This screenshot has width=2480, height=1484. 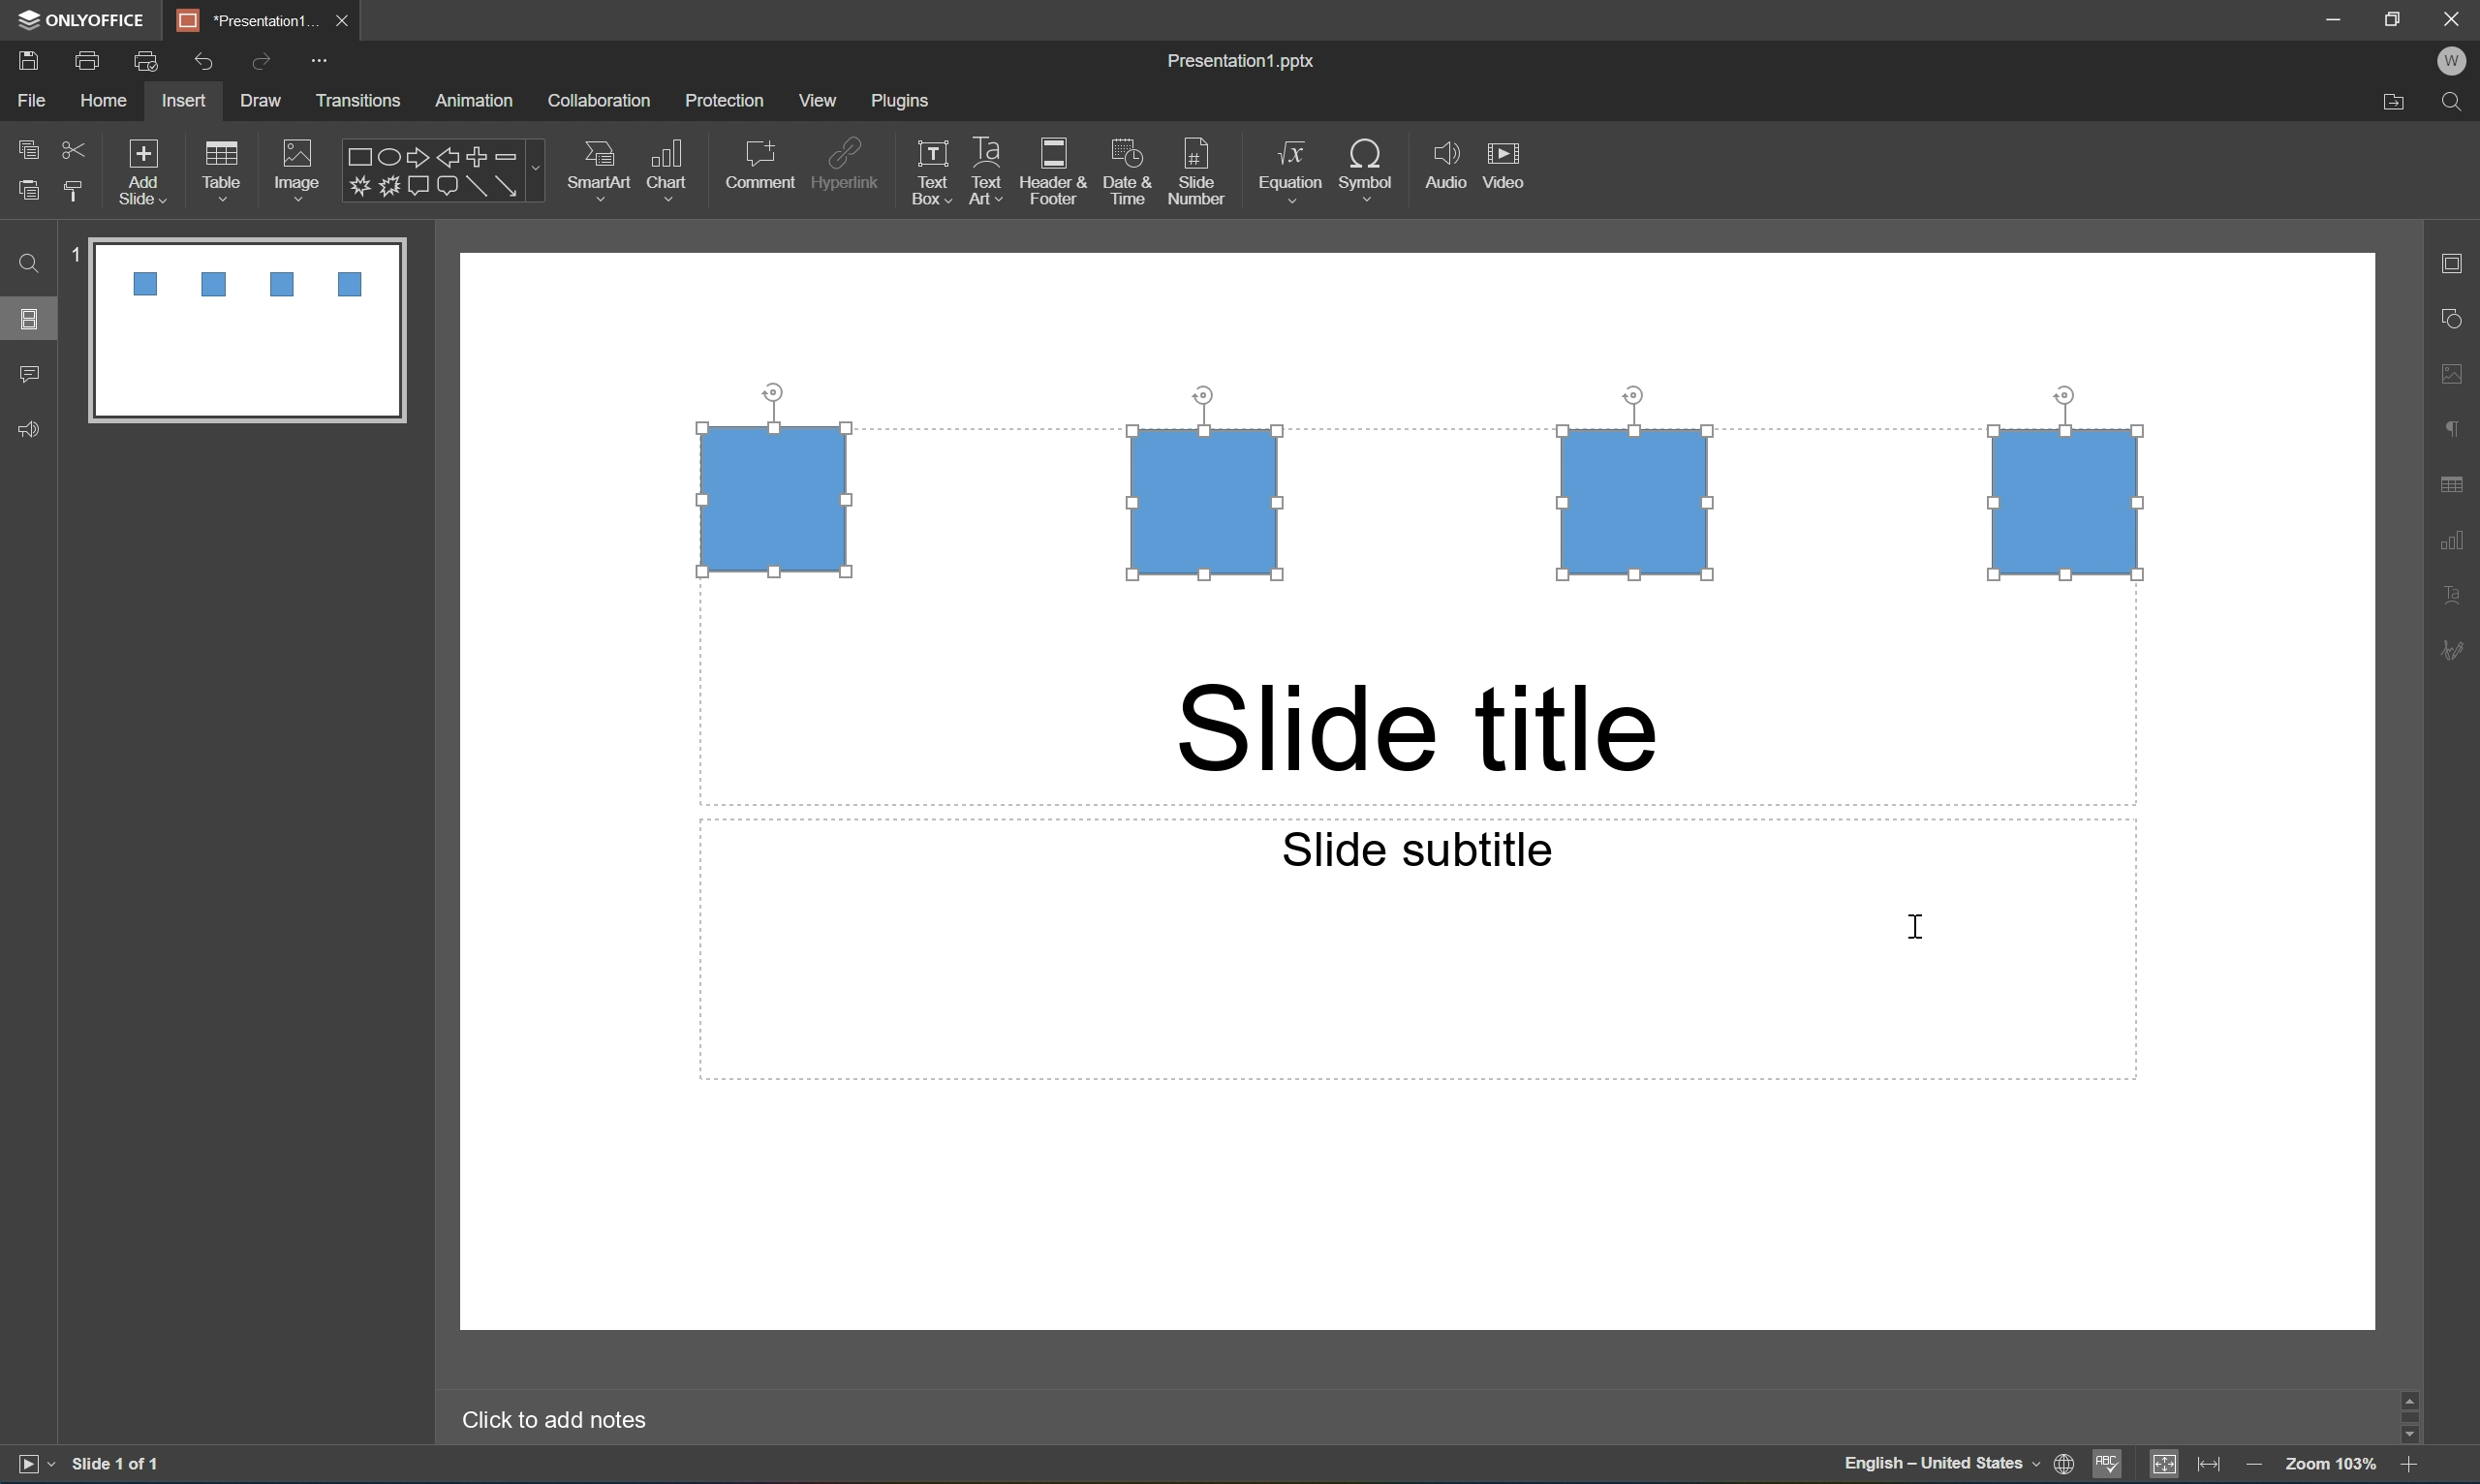 I want to click on zoom in, so click(x=2407, y=1469).